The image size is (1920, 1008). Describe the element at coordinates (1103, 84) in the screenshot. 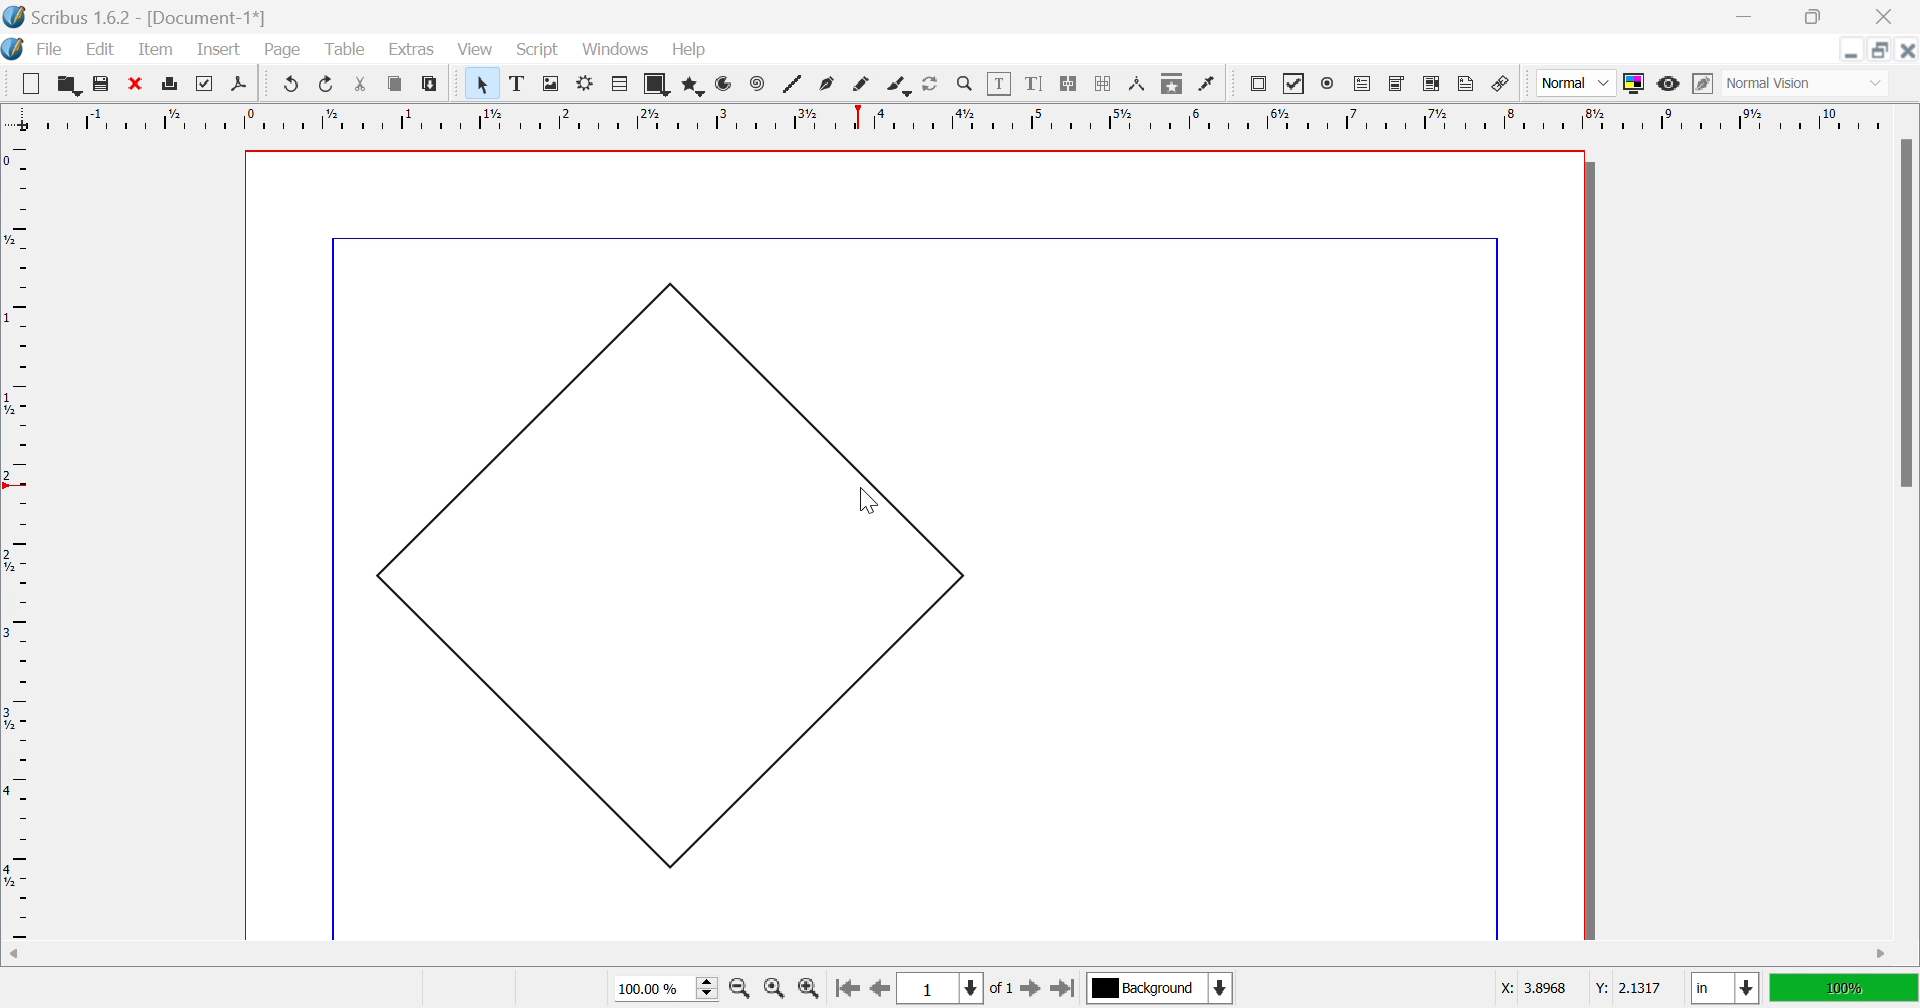

I see `Unlink text frames` at that location.